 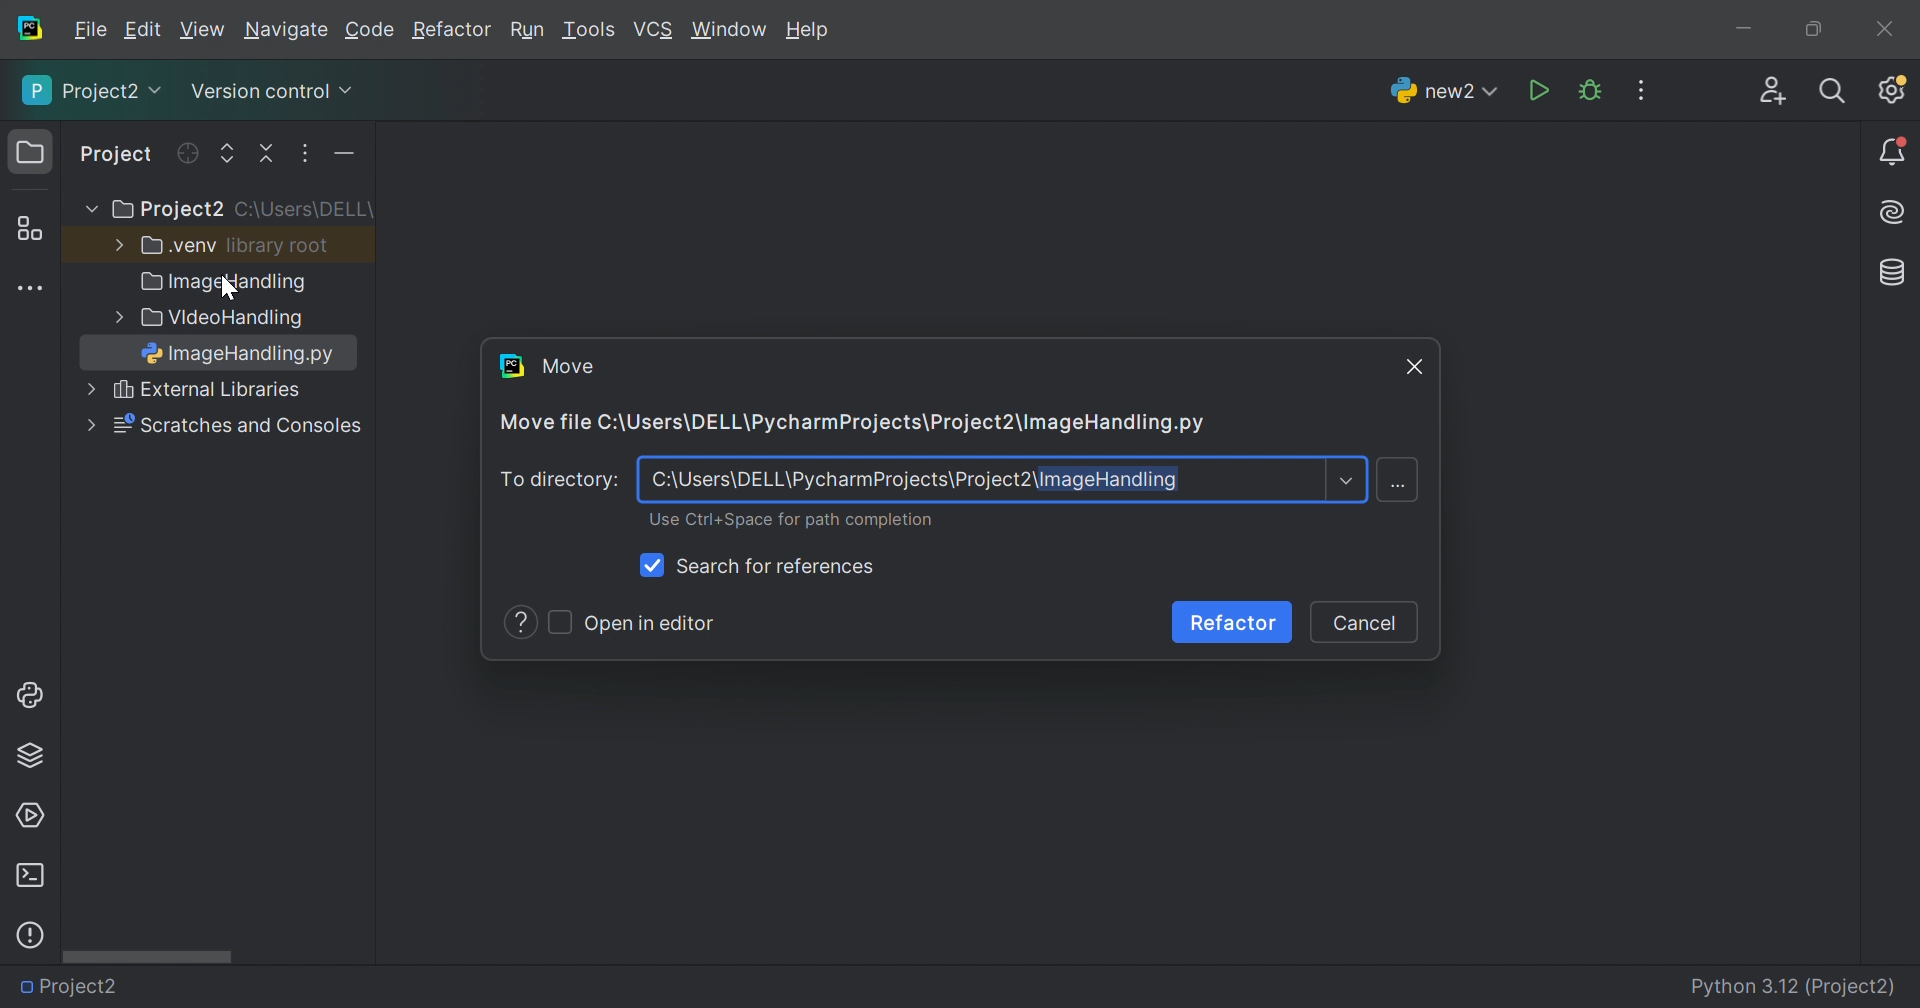 I want to click on Structure, so click(x=29, y=230).